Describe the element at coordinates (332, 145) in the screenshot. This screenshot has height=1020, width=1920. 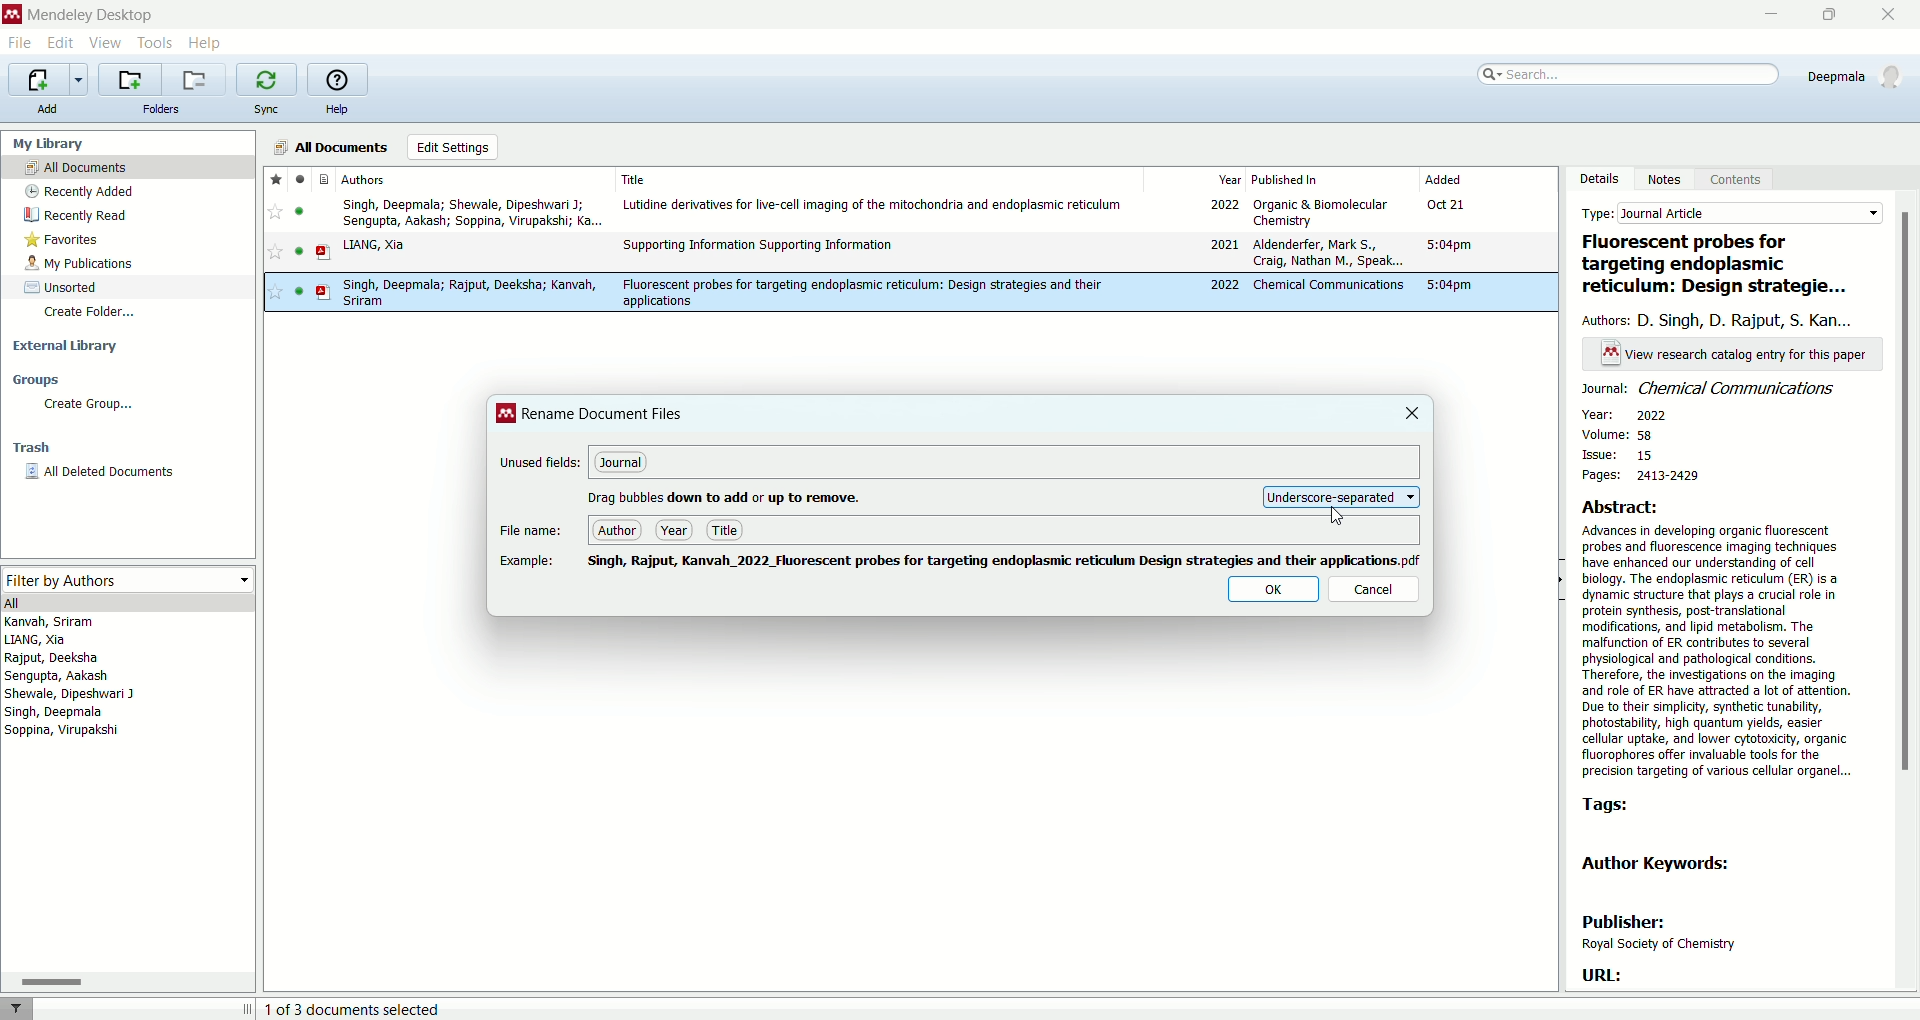
I see `all documents` at that location.